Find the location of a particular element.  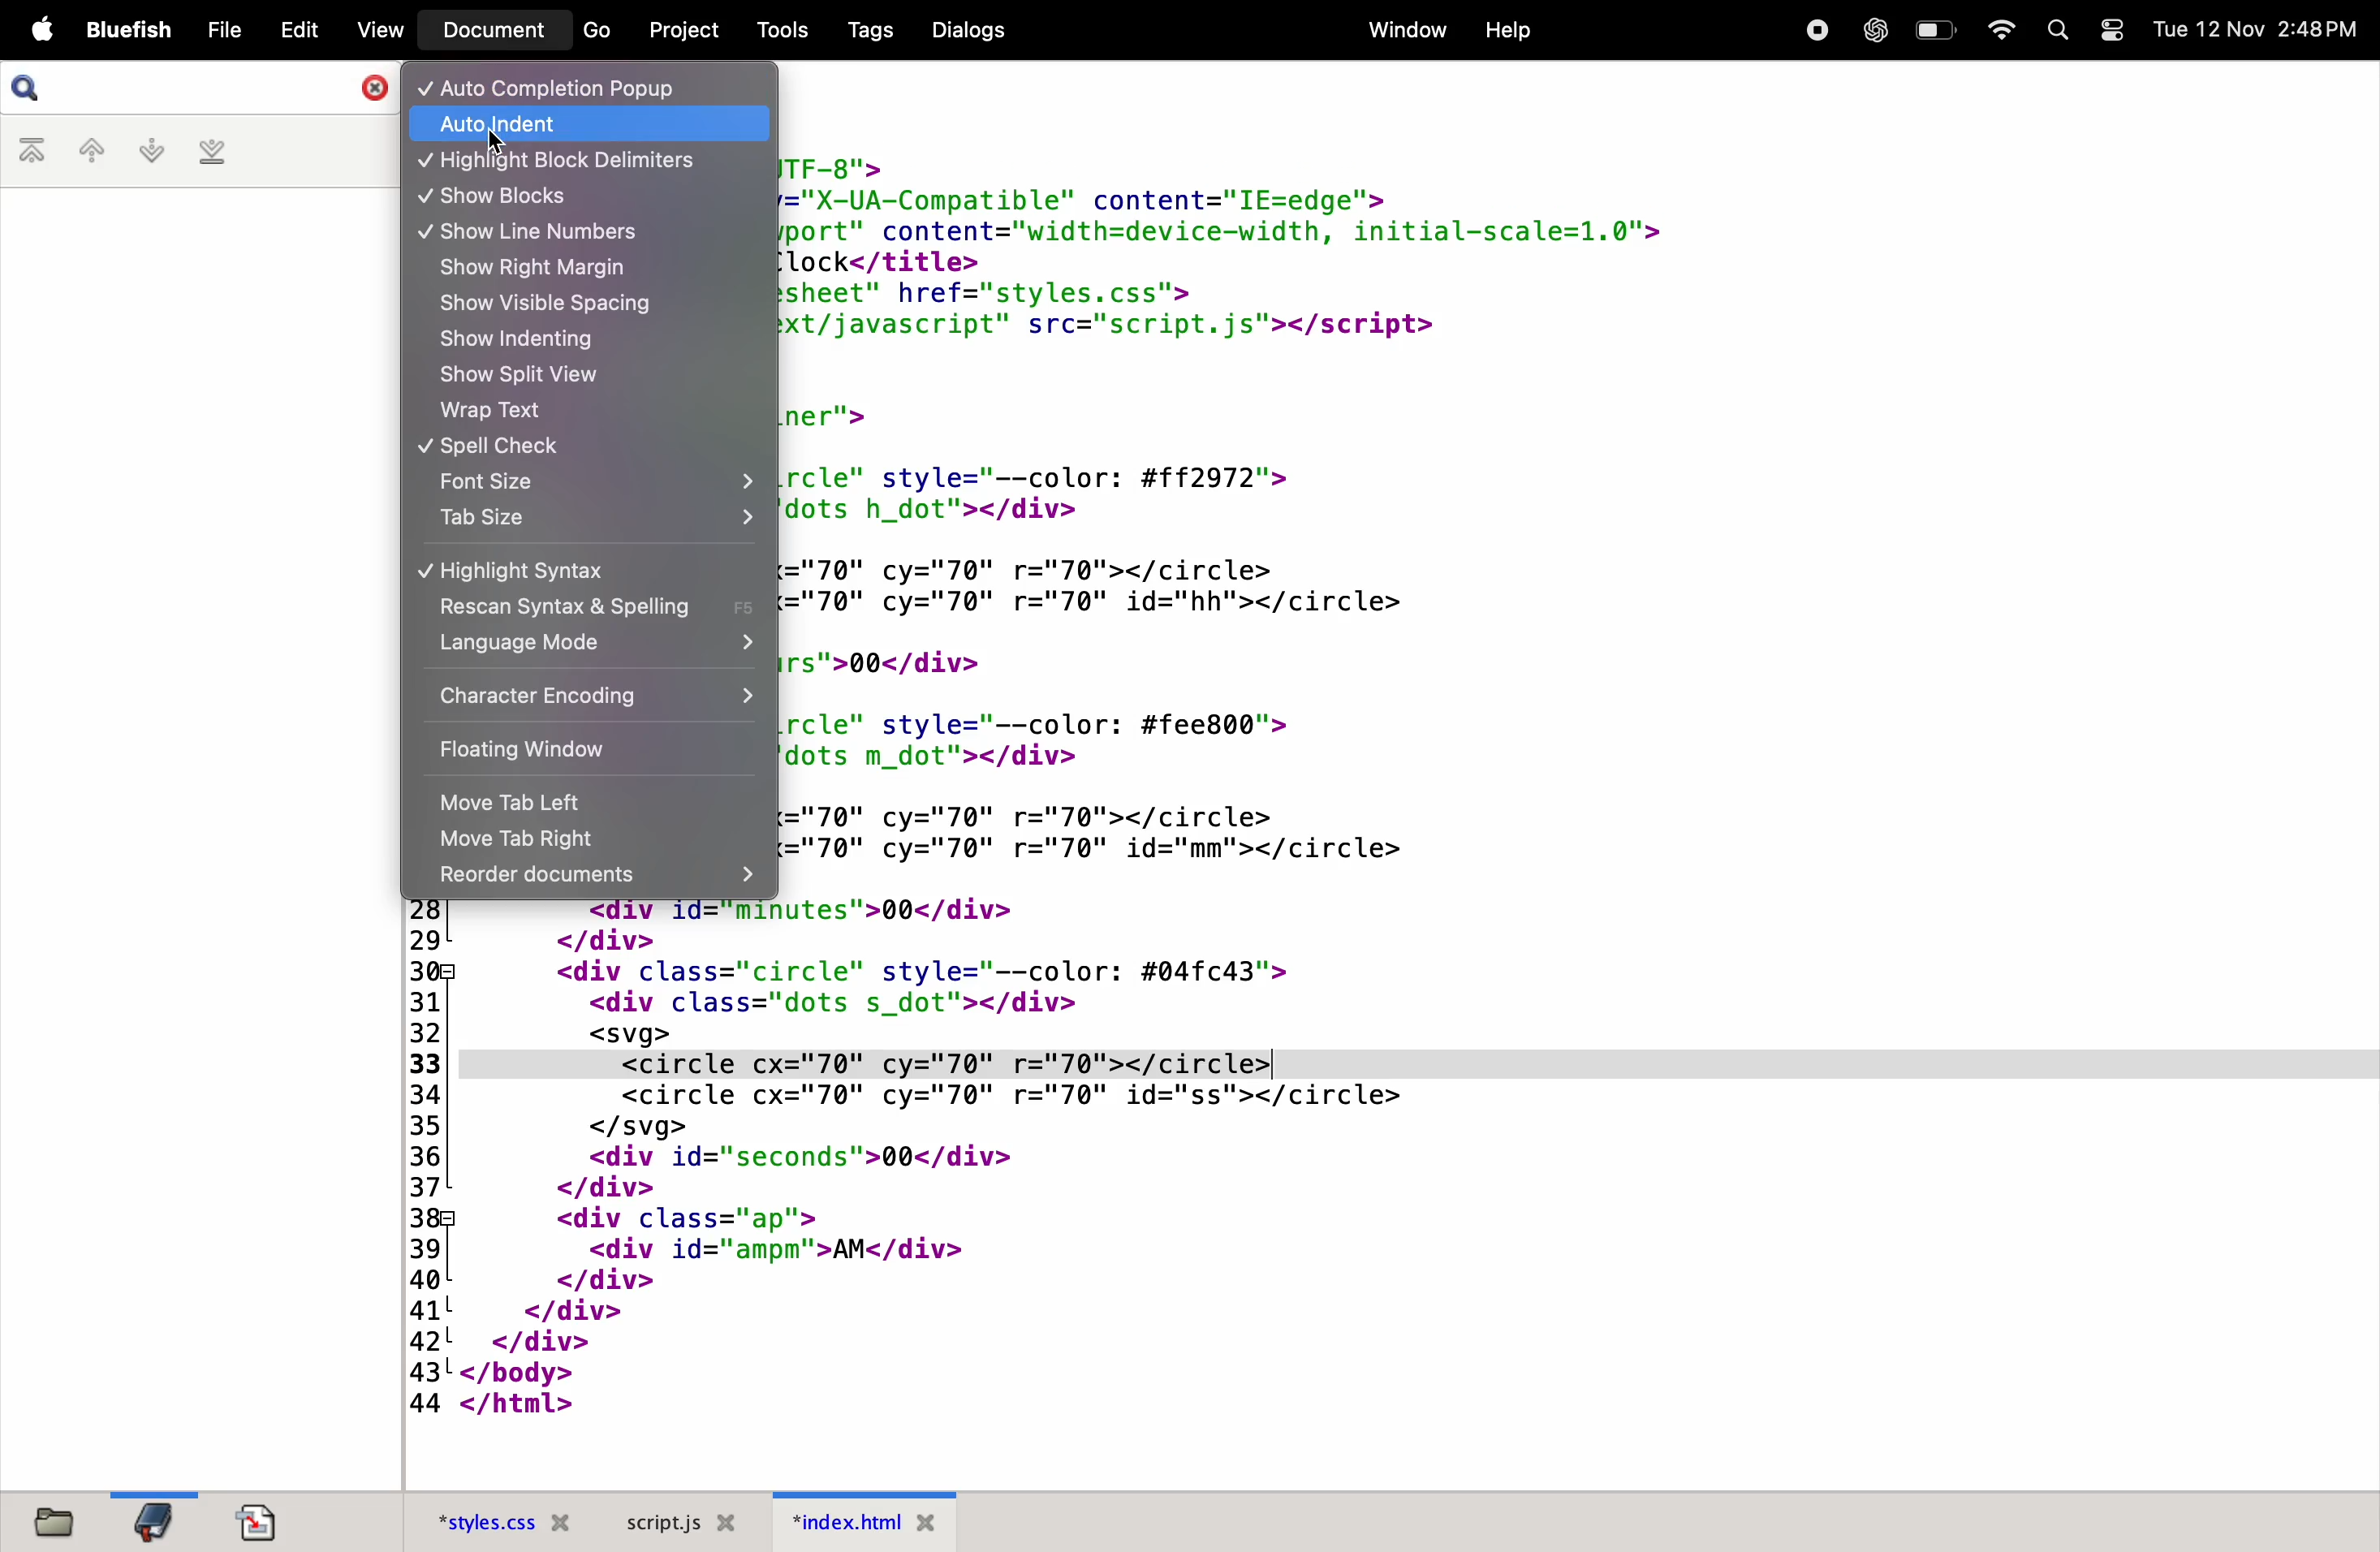

show split view is located at coordinates (587, 379).